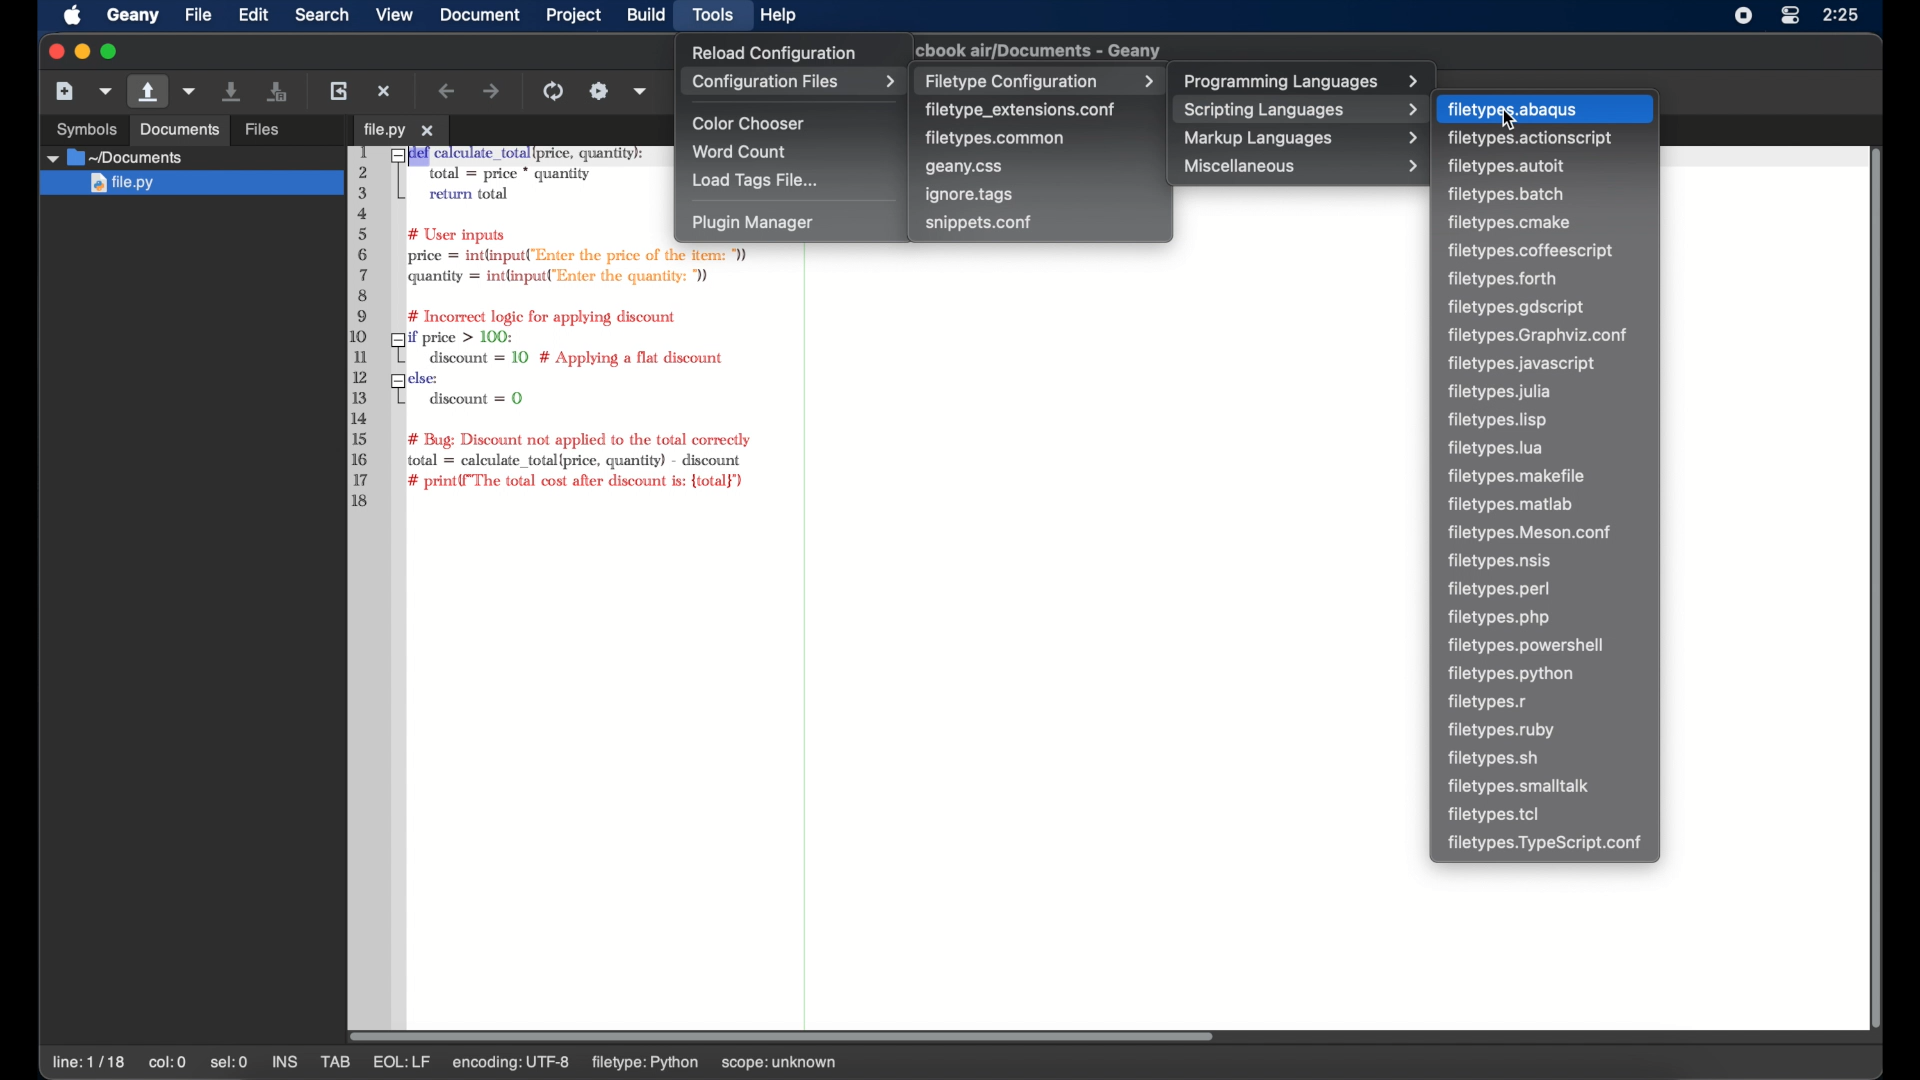 The width and height of the screenshot is (1920, 1080). What do you see at coordinates (1303, 82) in the screenshot?
I see `programming languages` at bounding box center [1303, 82].